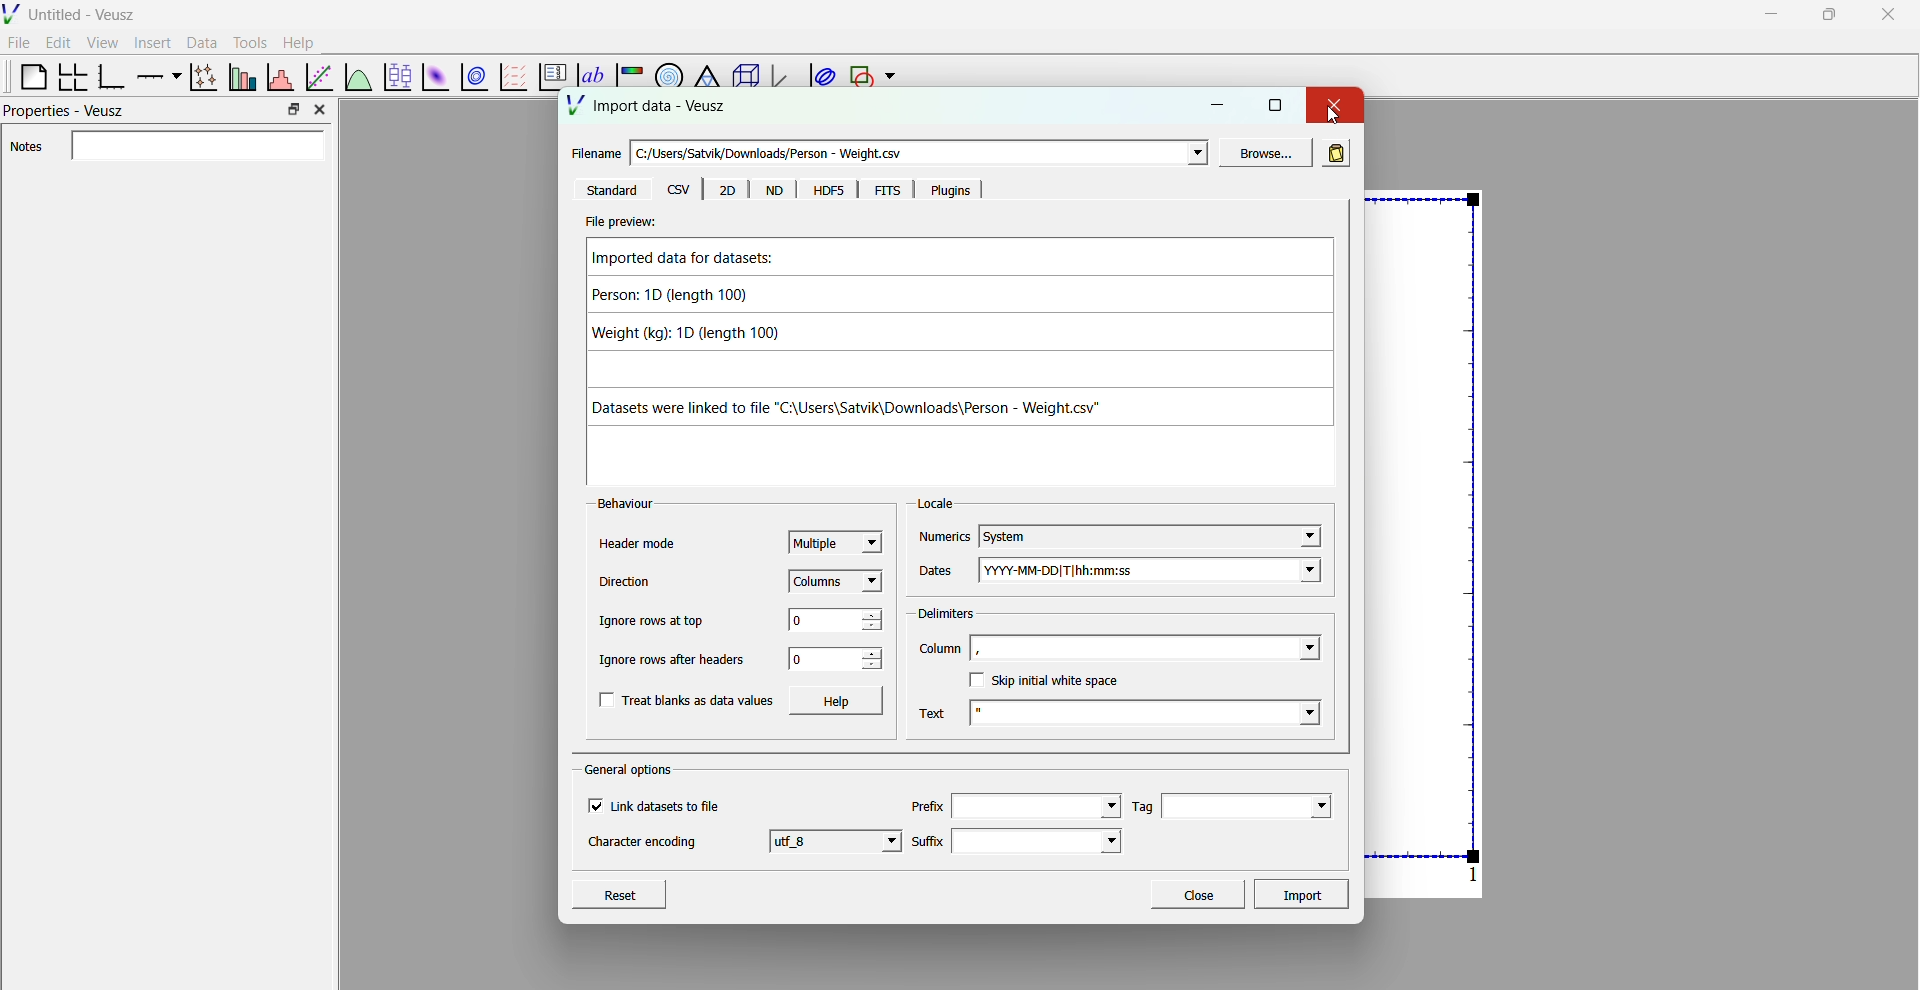  Describe the element at coordinates (627, 582) in the screenshot. I see `Direction` at that location.